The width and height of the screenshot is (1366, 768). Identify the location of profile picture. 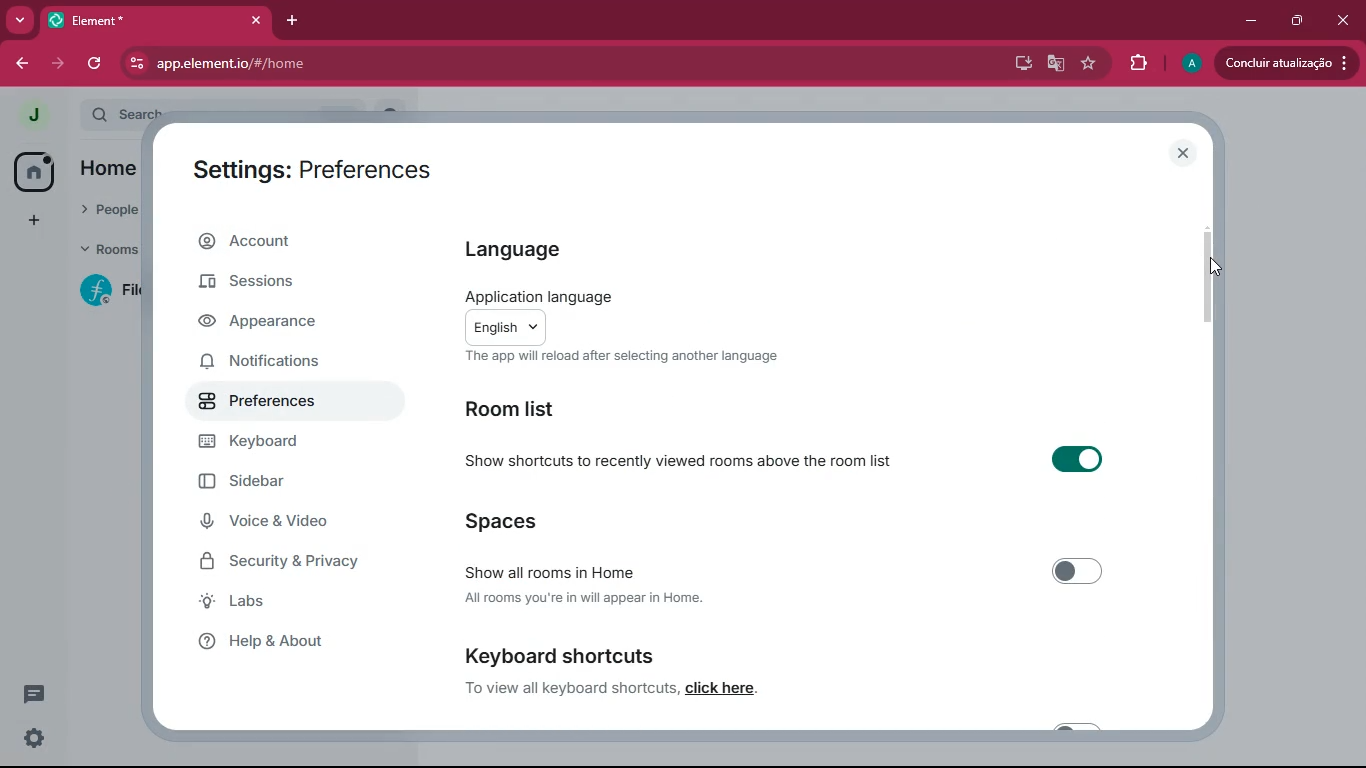
(32, 116).